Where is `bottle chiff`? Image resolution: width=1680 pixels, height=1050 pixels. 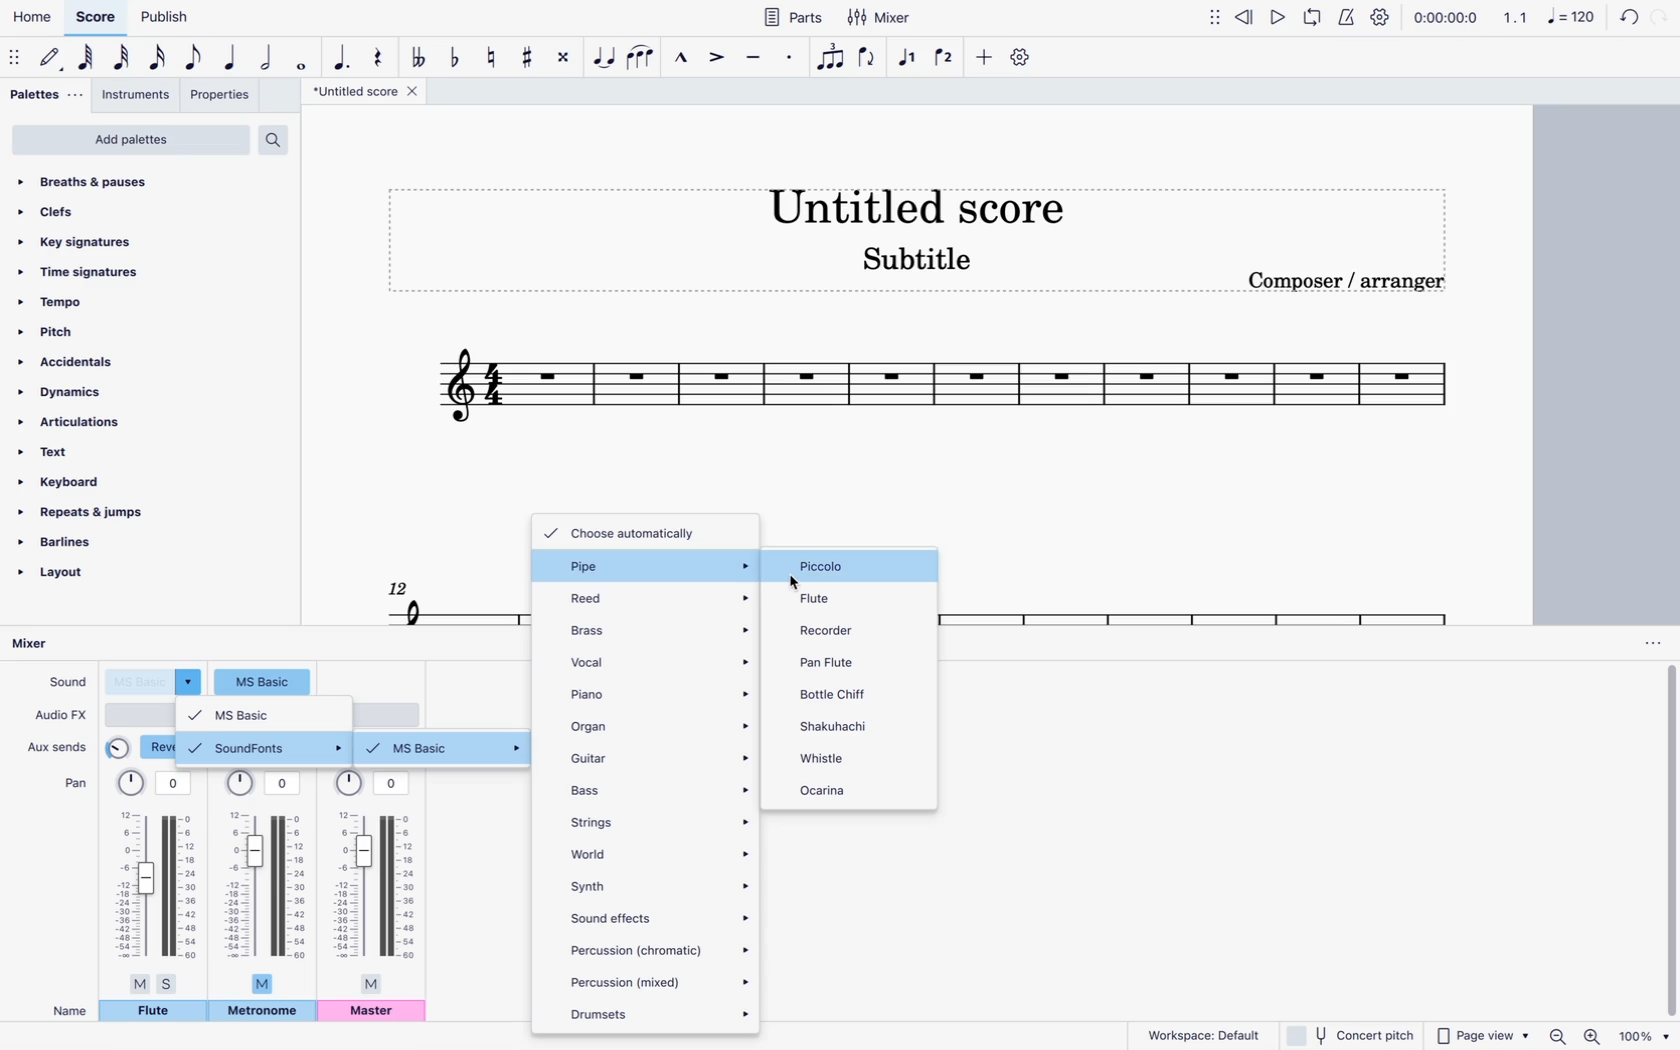
bottle chiff is located at coordinates (836, 692).